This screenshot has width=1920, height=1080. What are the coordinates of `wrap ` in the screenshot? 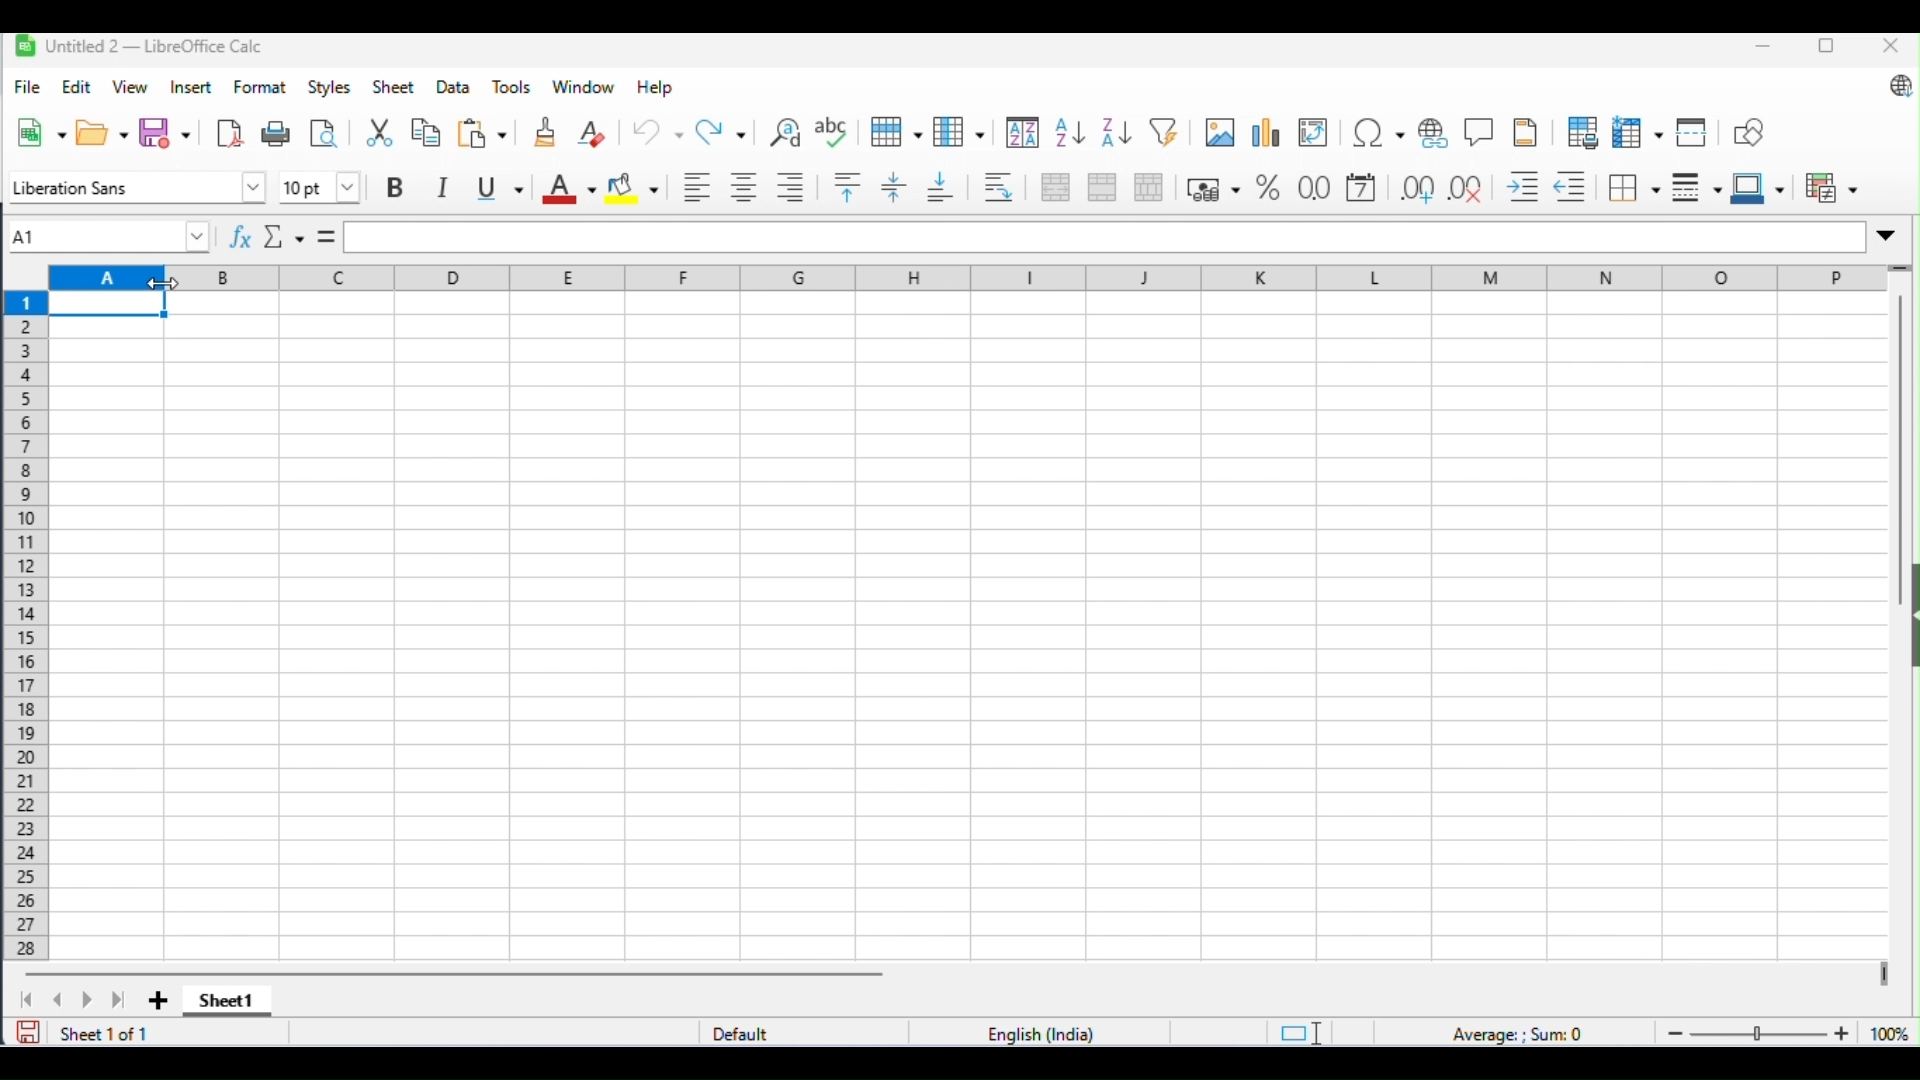 It's located at (1001, 187).